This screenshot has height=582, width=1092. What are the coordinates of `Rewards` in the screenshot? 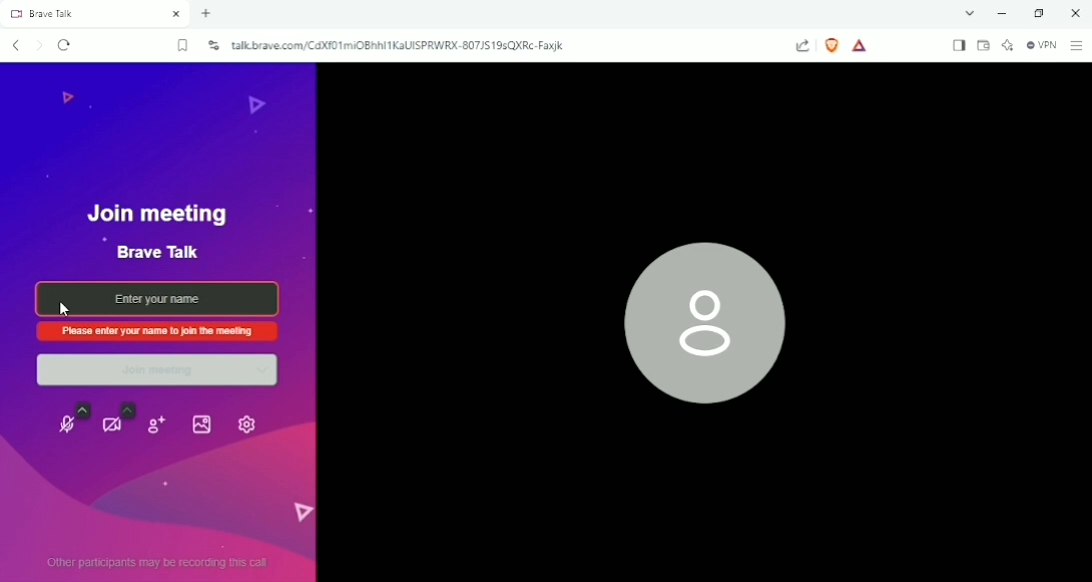 It's located at (859, 47).